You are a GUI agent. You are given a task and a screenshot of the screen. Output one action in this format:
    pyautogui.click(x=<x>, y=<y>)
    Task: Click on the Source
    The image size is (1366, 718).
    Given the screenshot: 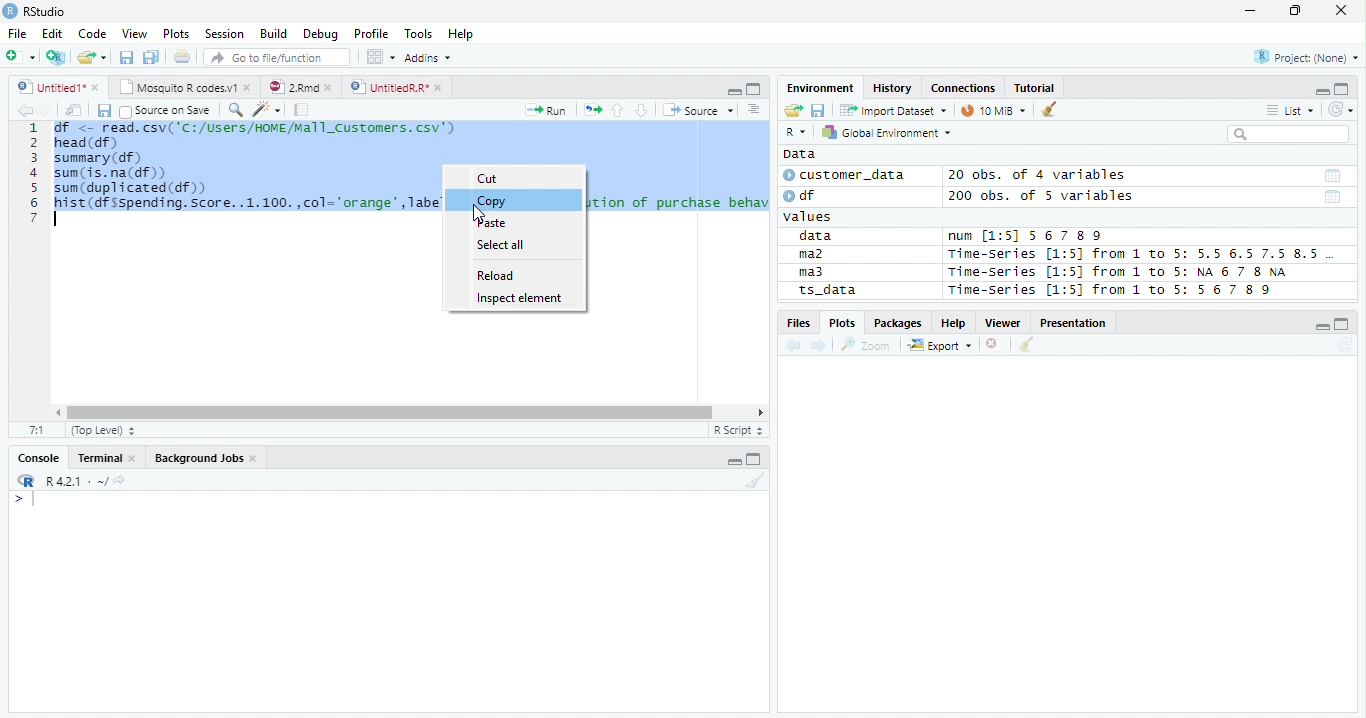 What is the action you would take?
    pyautogui.click(x=696, y=110)
    